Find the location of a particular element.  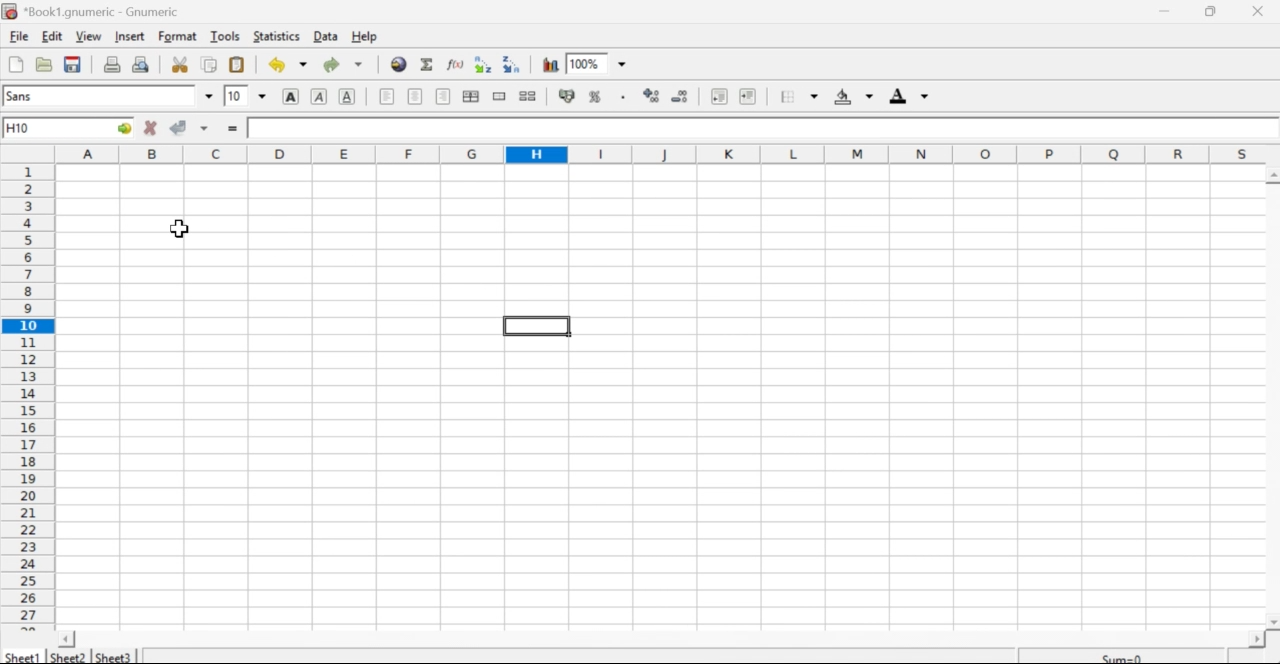

Copy is located at coordinates (208, 65).